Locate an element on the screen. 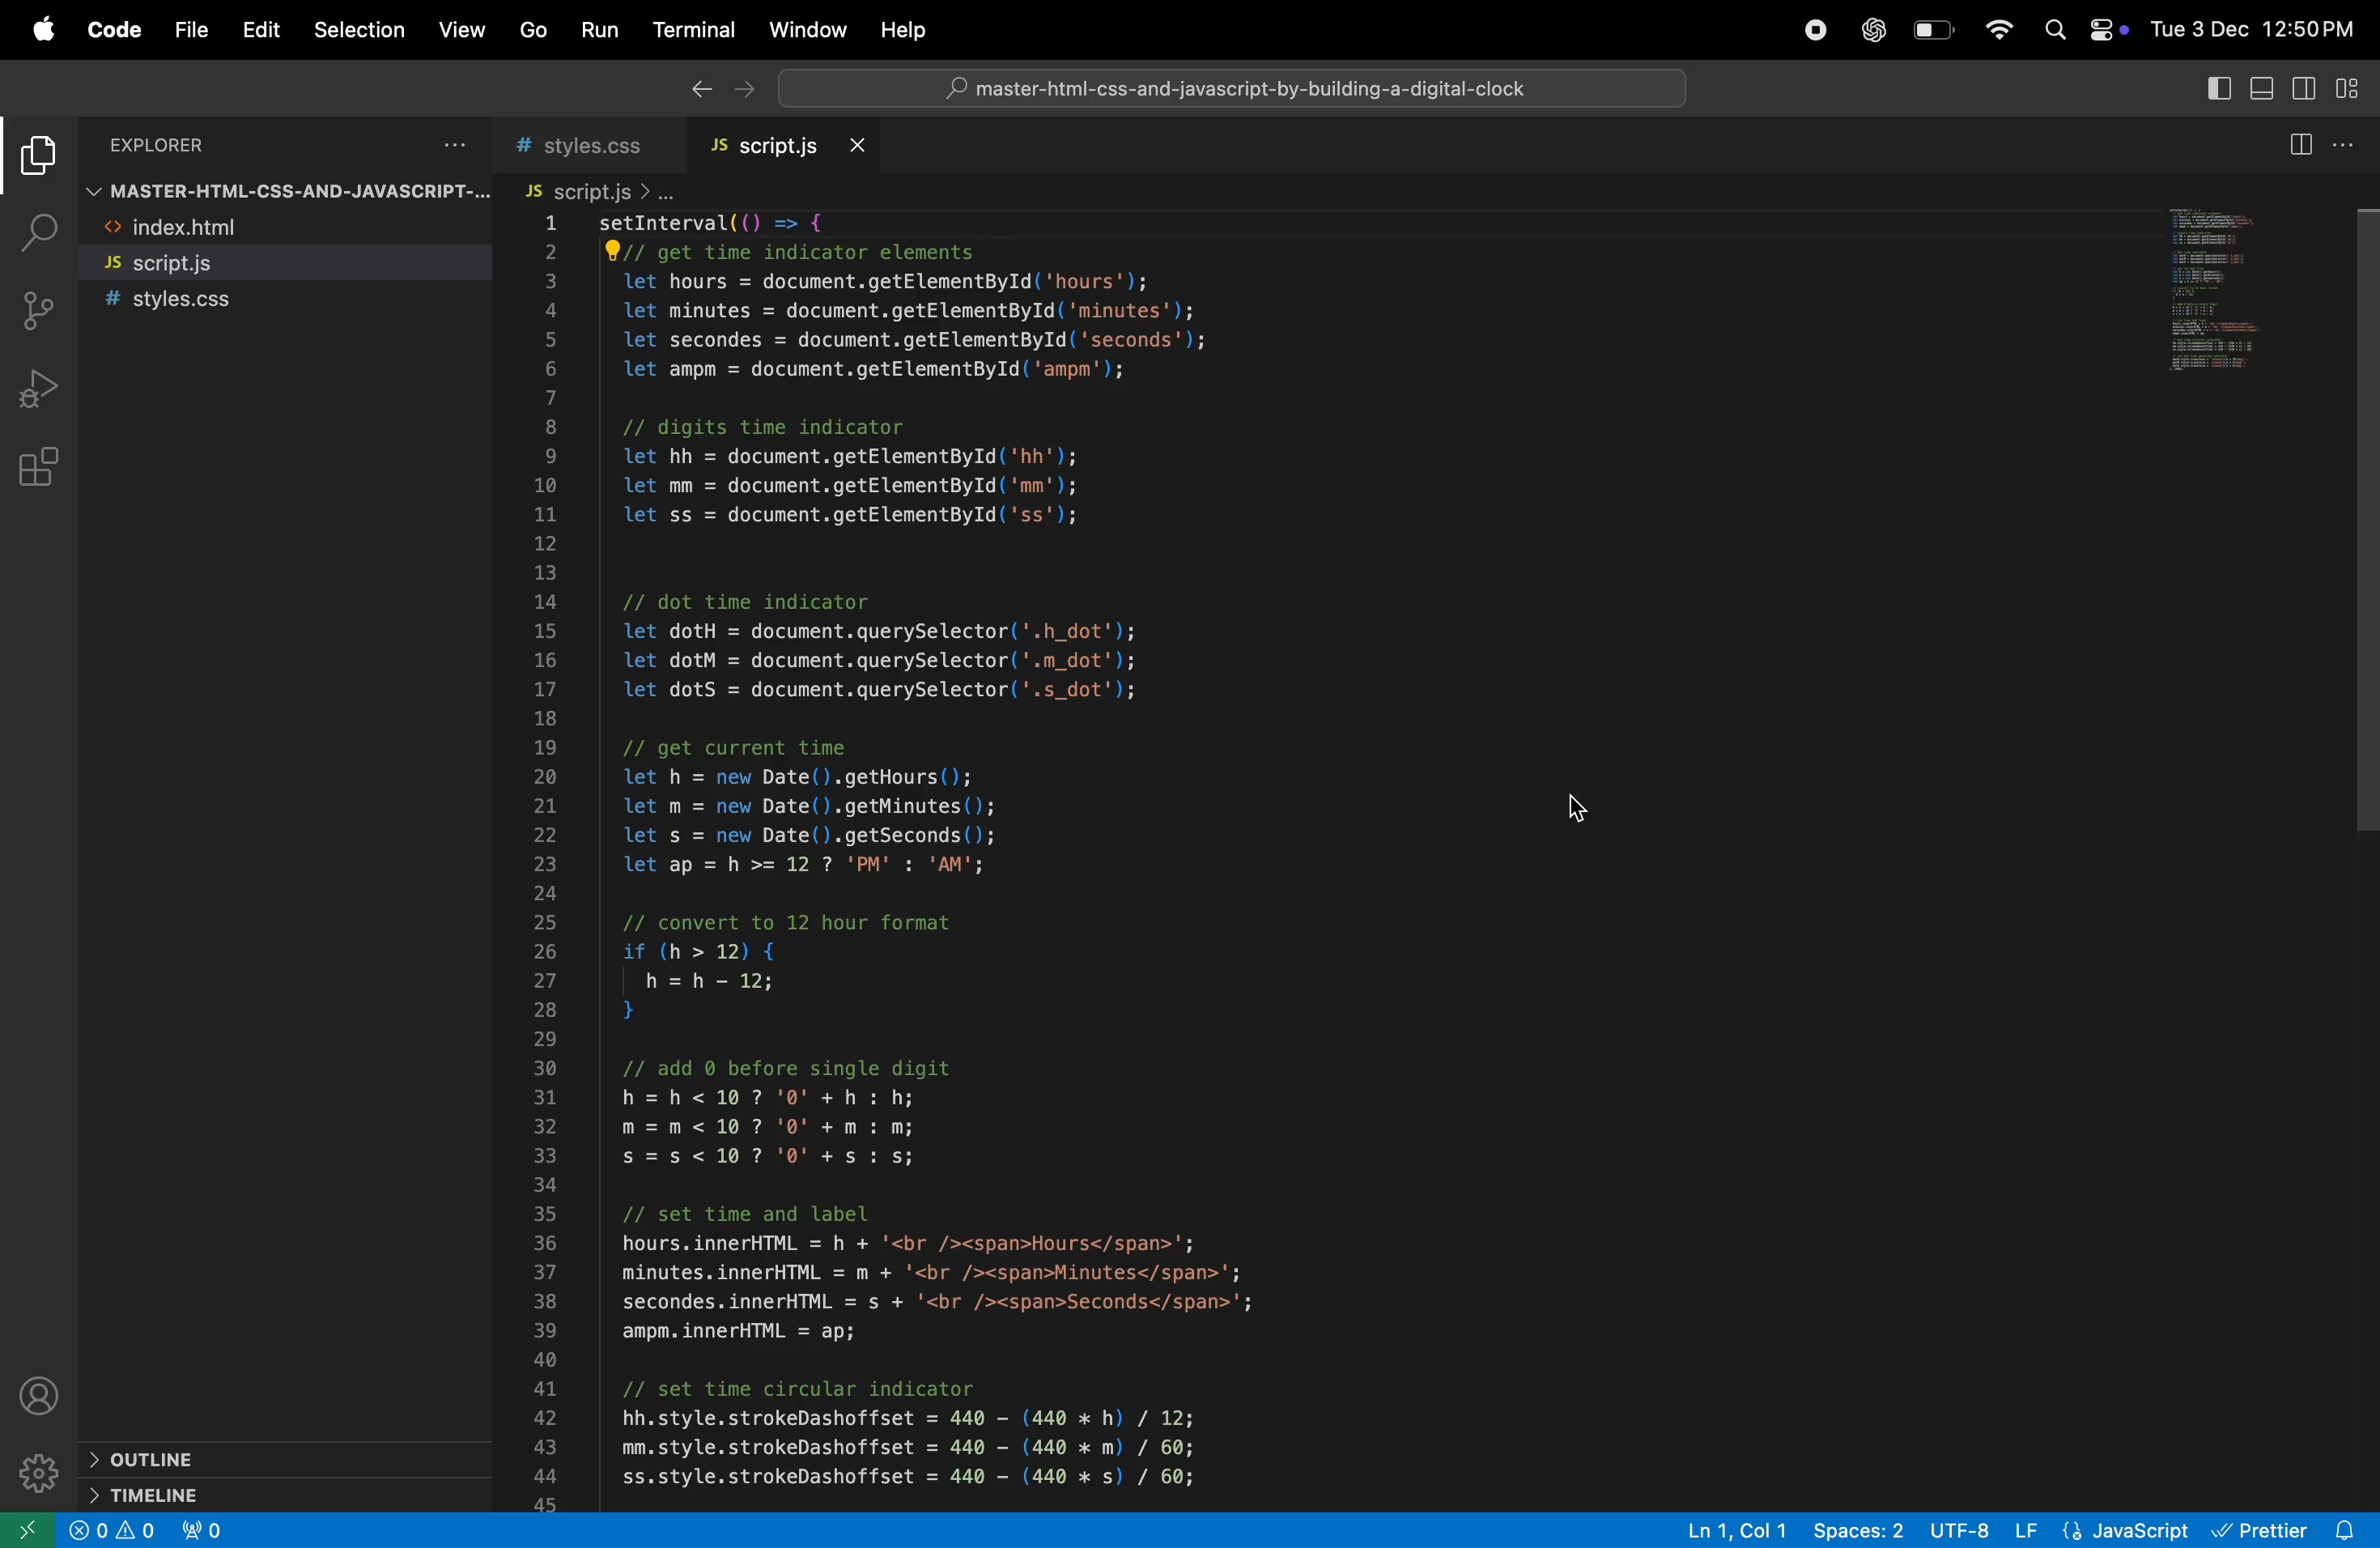 The height and width of the screenshot is (1548, 2380).  is located at coordinates (1870, 1534).